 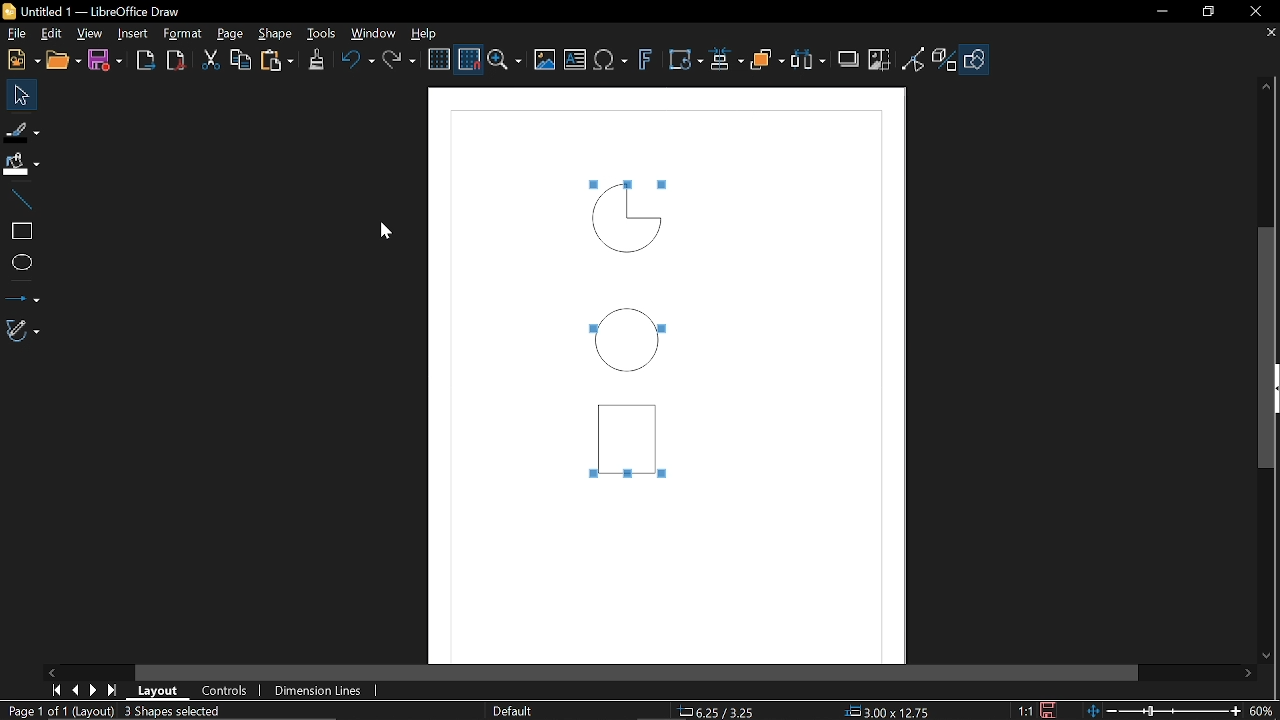 I want to click on Rectangle, so click(x=635, y=431).